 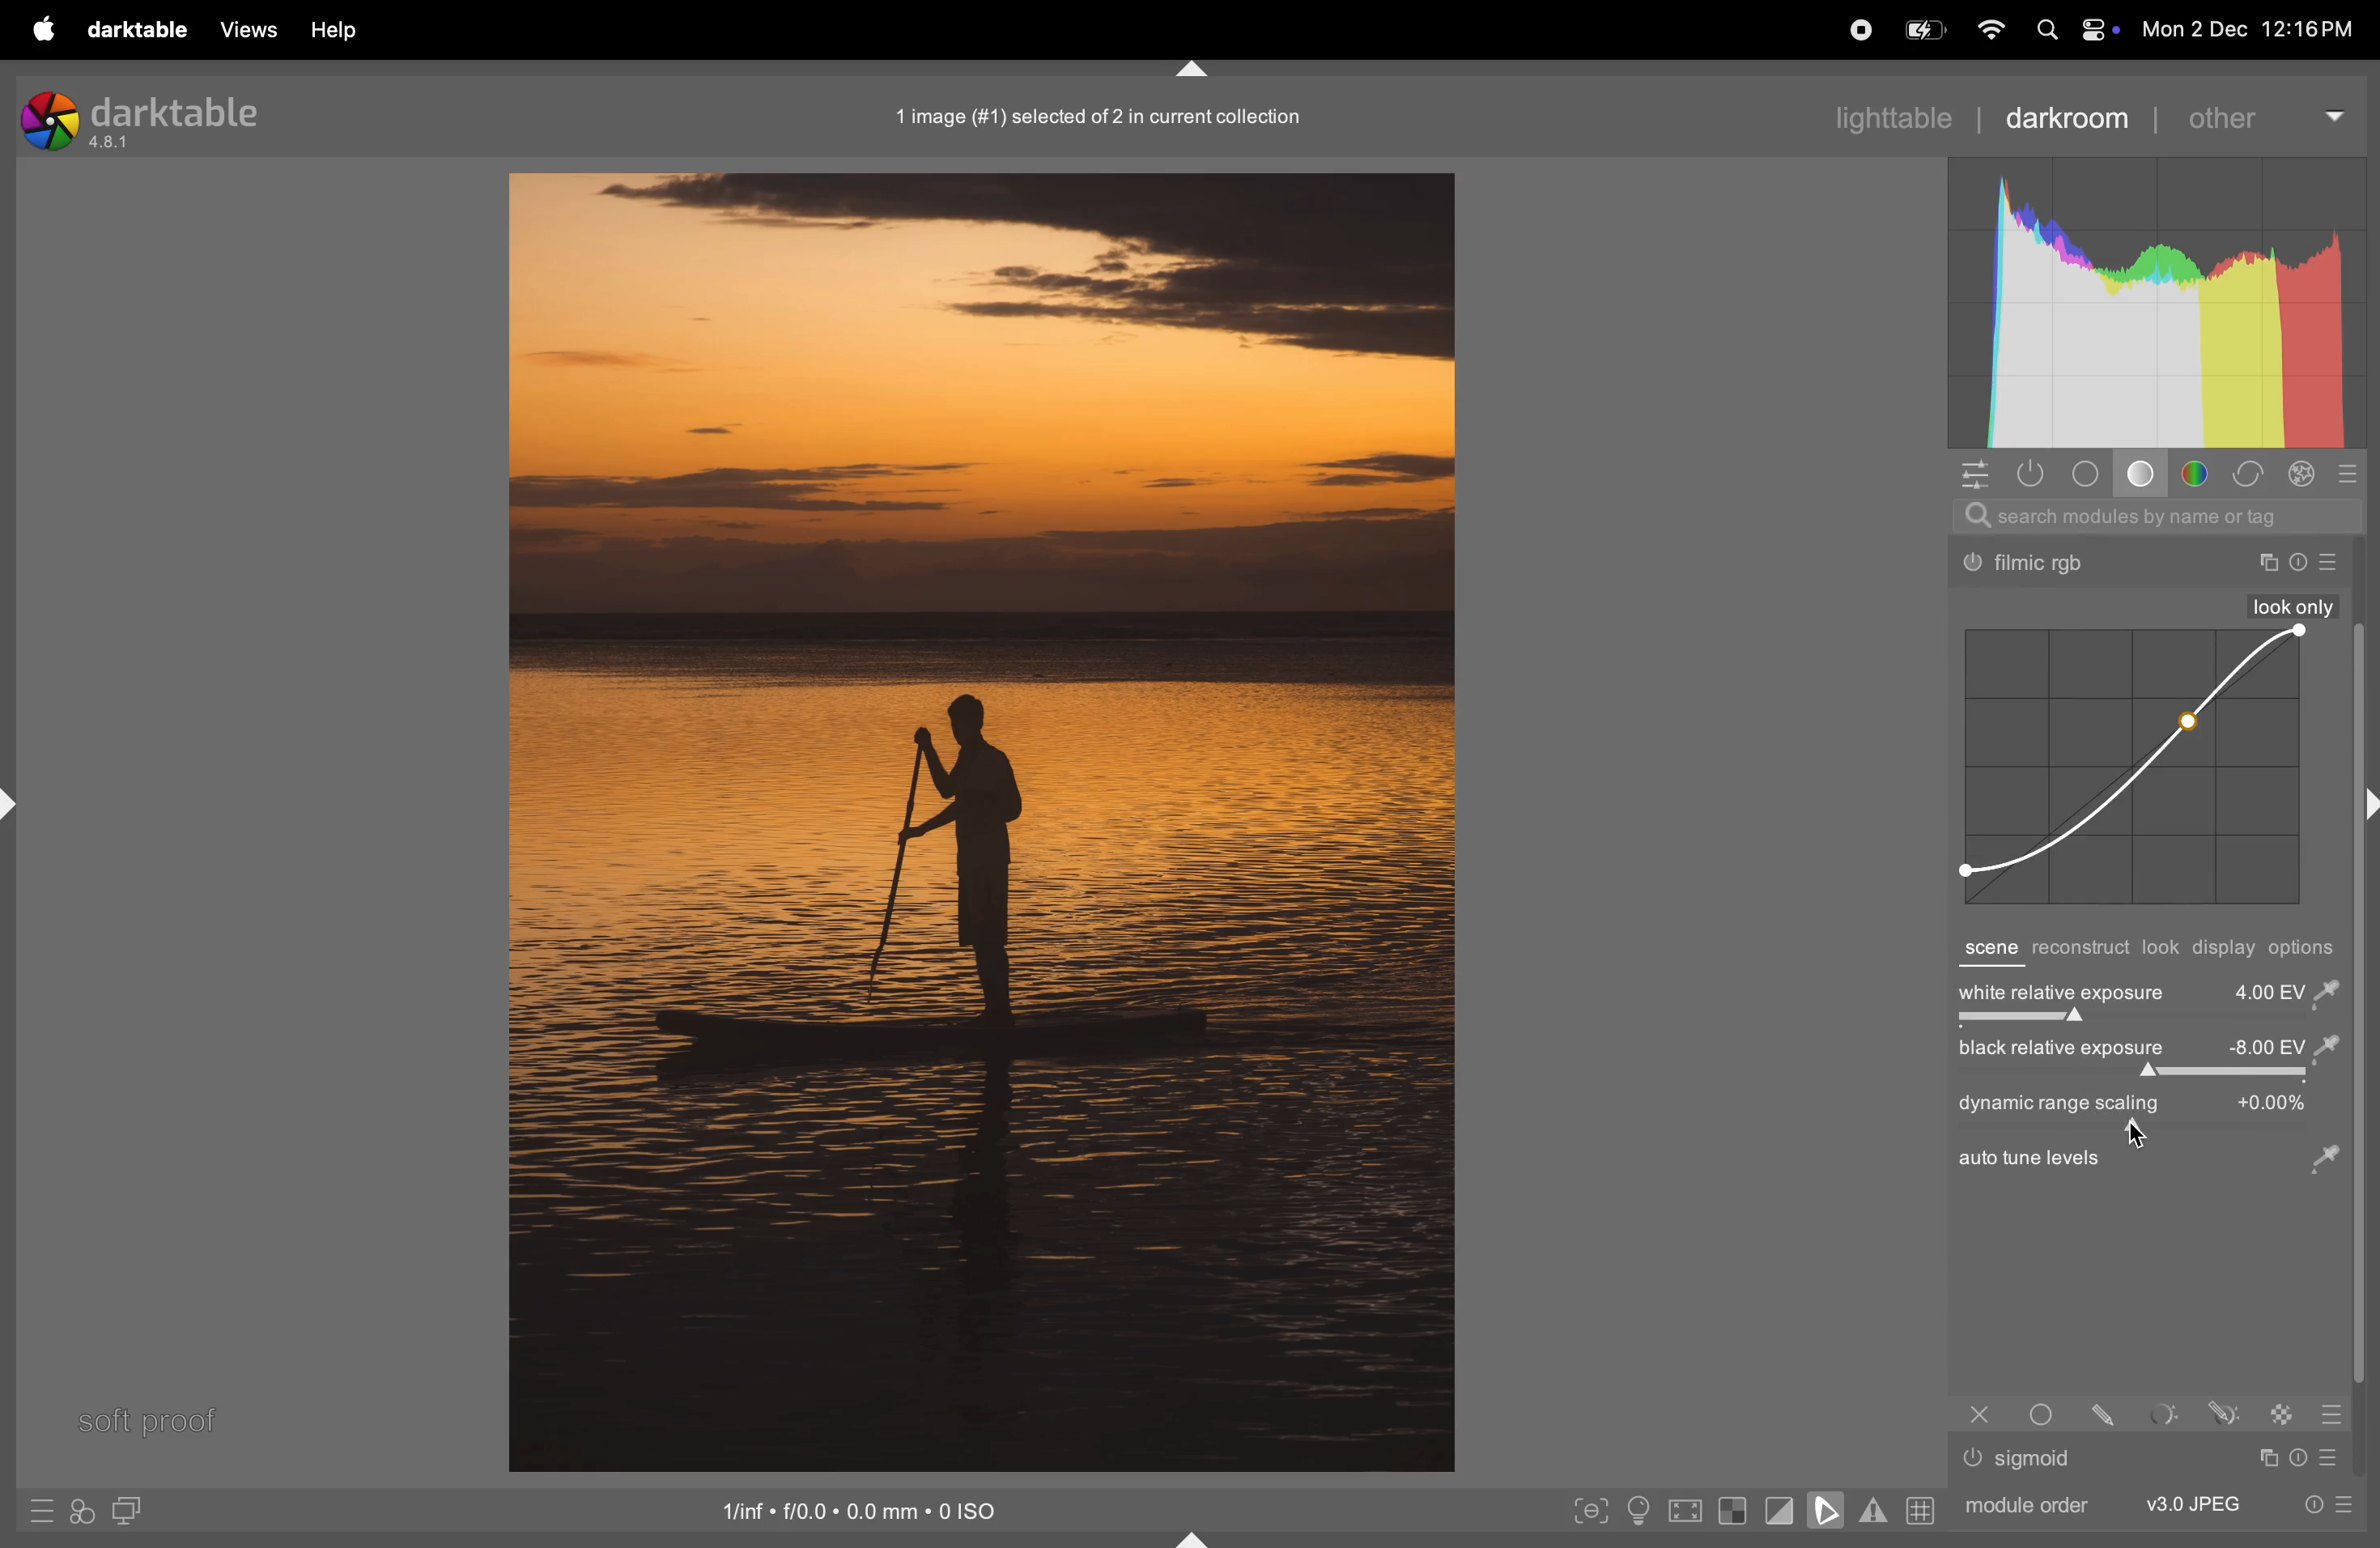 What do you see at coordinates (1980, 1414) in the screenshot?
I see `` at bounding box center [1980, 1414].